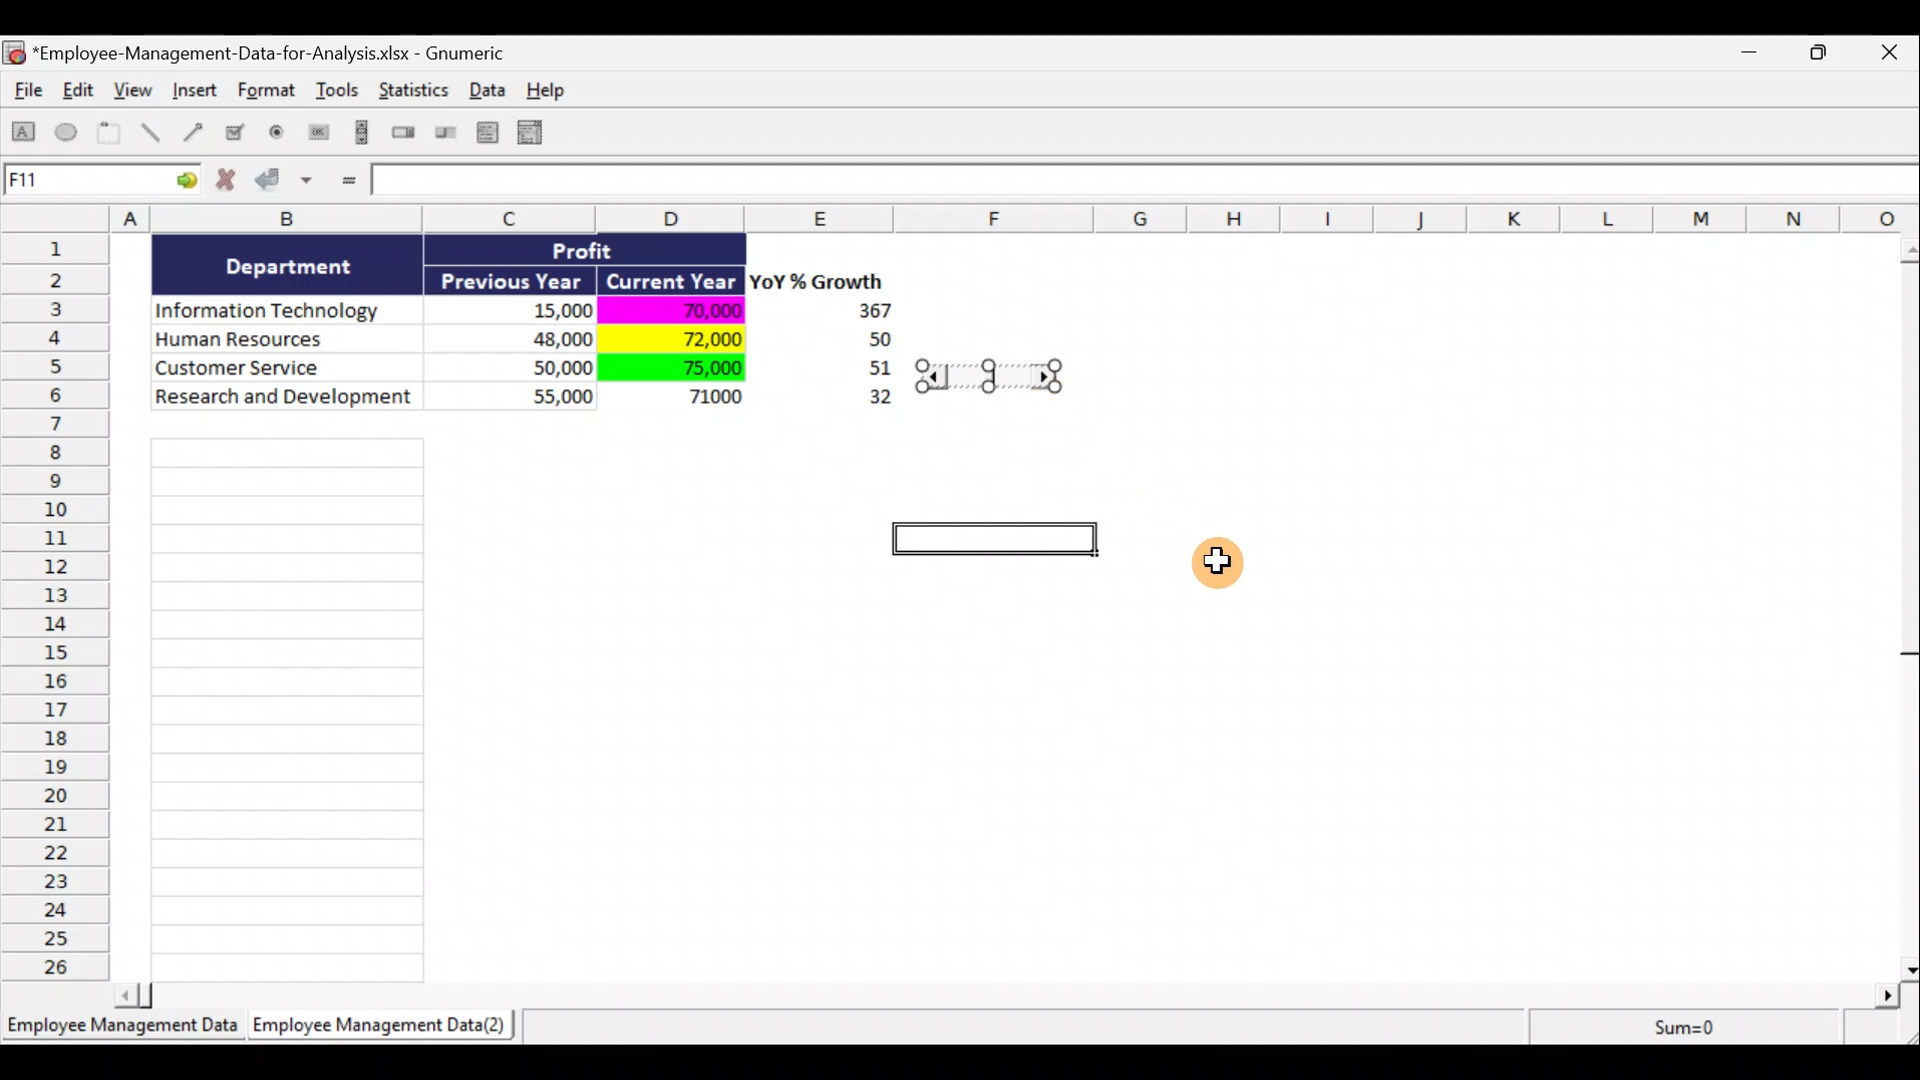 This screenshot has height=1080, width=1920. Describe the element at coordinates (278, 135) in the screenshot. I see `Create a radio button` at that location.